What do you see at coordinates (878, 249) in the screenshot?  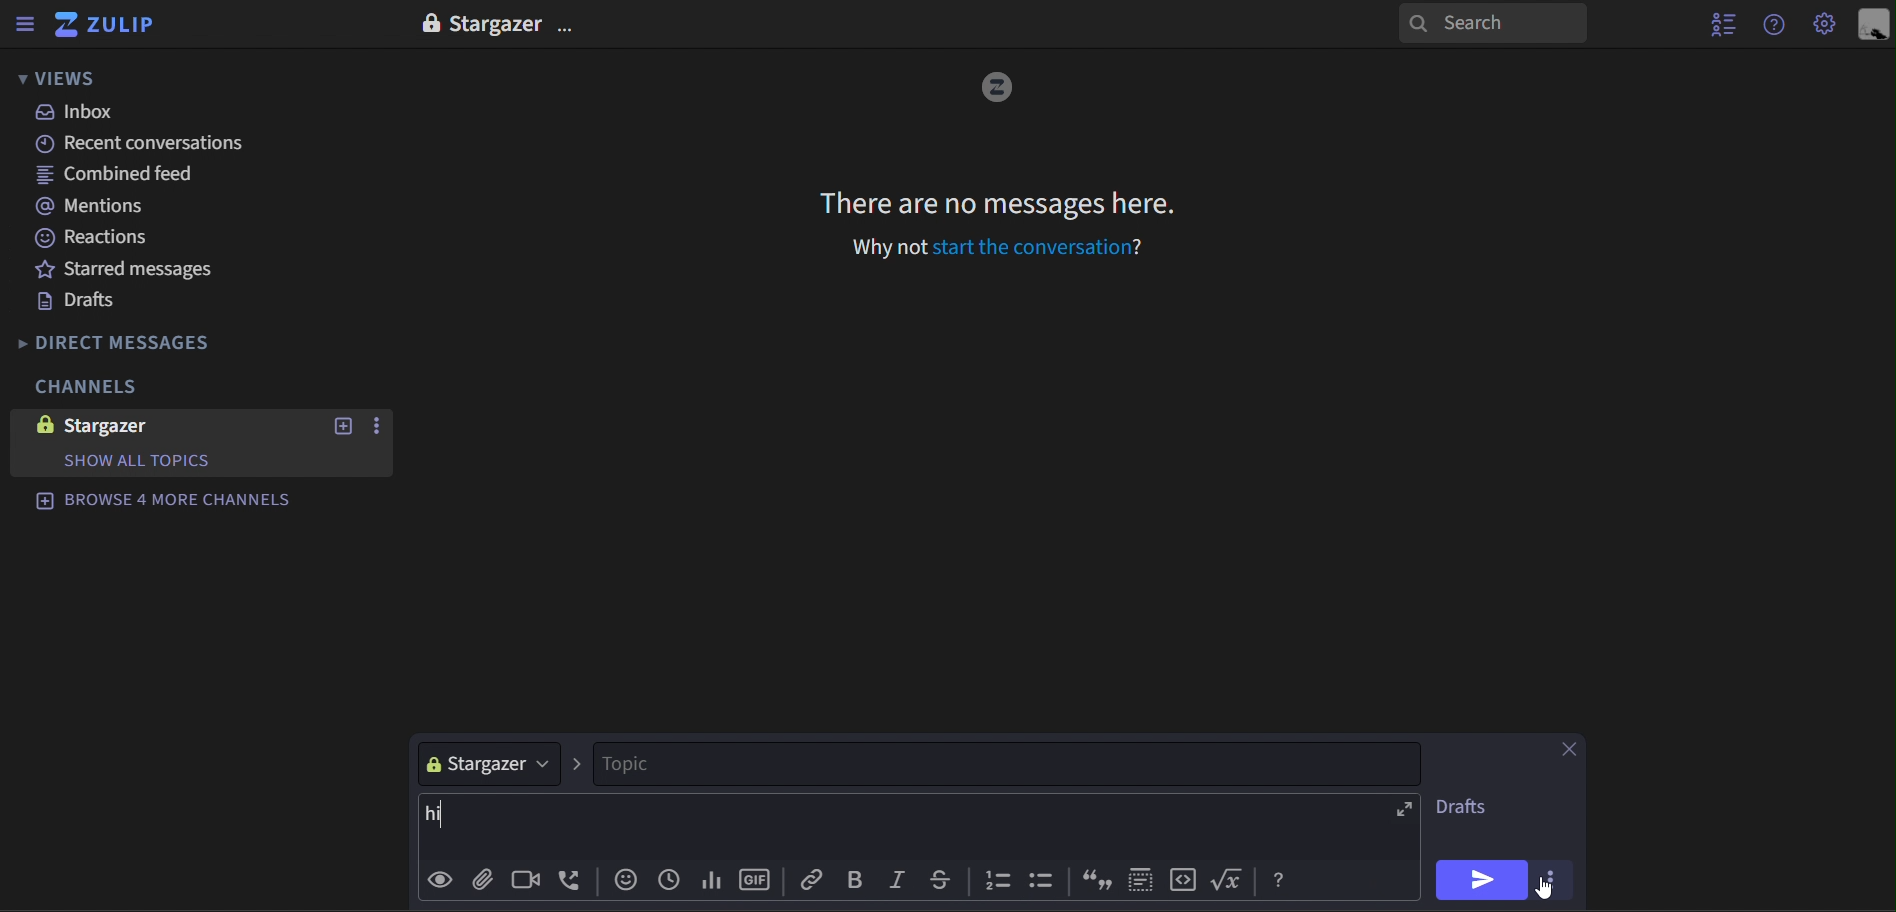 I see `Why not` at bounding box center [878, 249].